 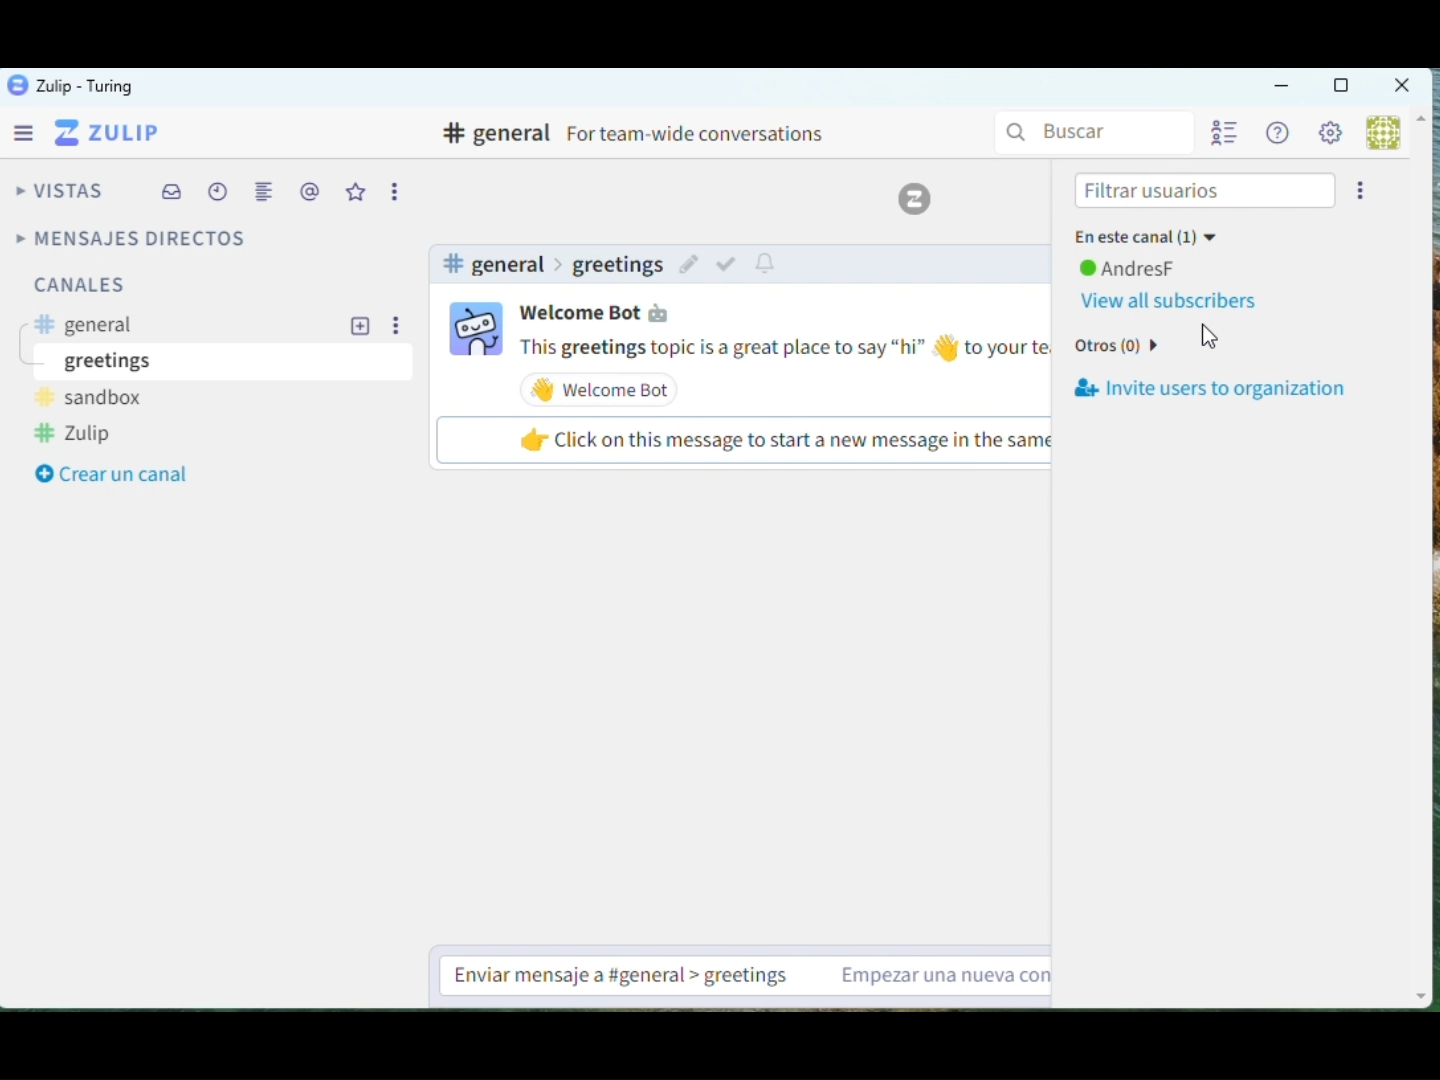 I want to click on user name, so click(x=598, y=312).